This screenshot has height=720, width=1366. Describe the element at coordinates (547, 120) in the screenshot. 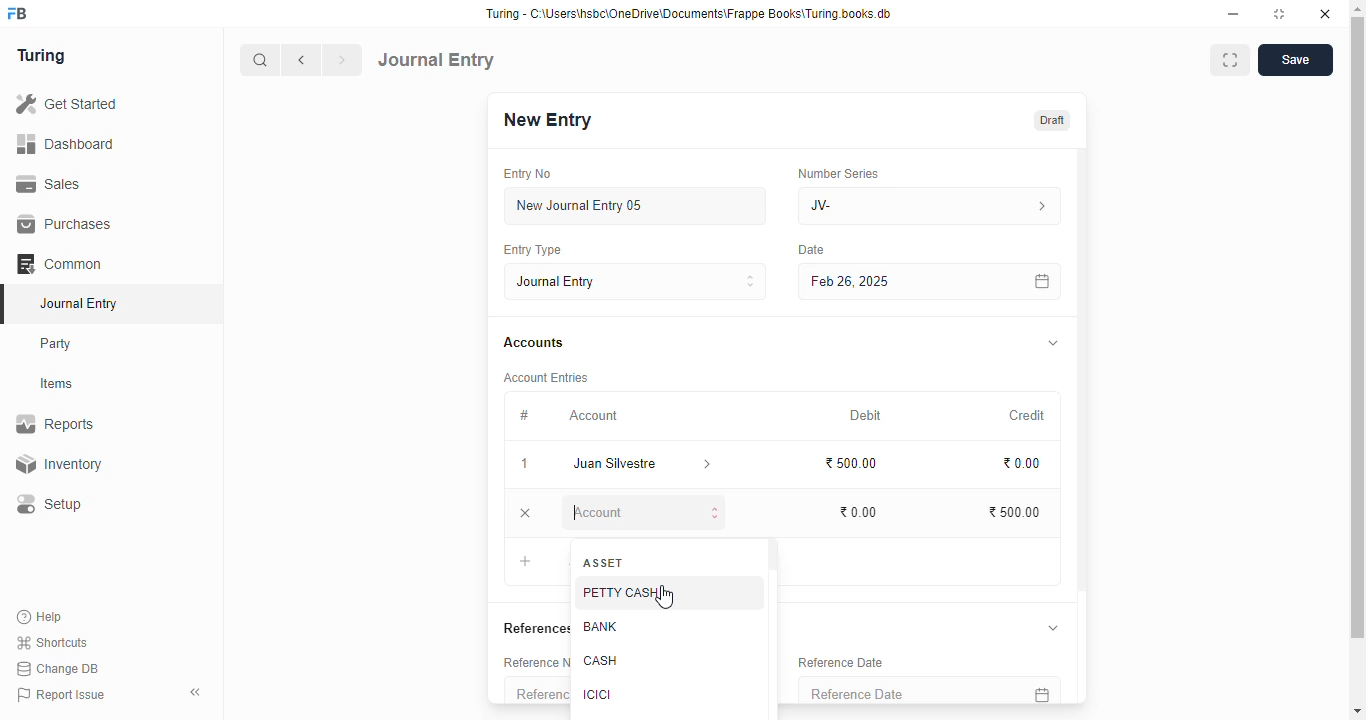

I see `new entry` at that location.